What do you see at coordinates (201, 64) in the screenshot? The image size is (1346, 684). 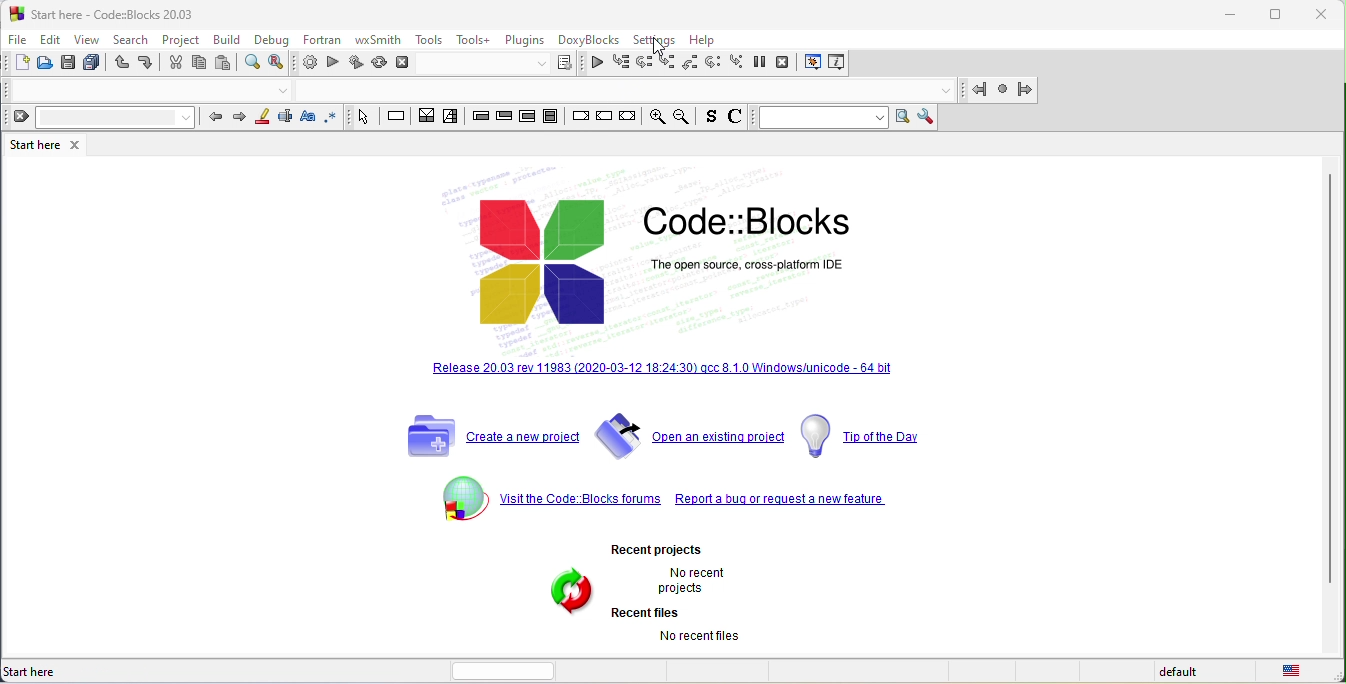 I see `copy` at bounding box center [201, 64].